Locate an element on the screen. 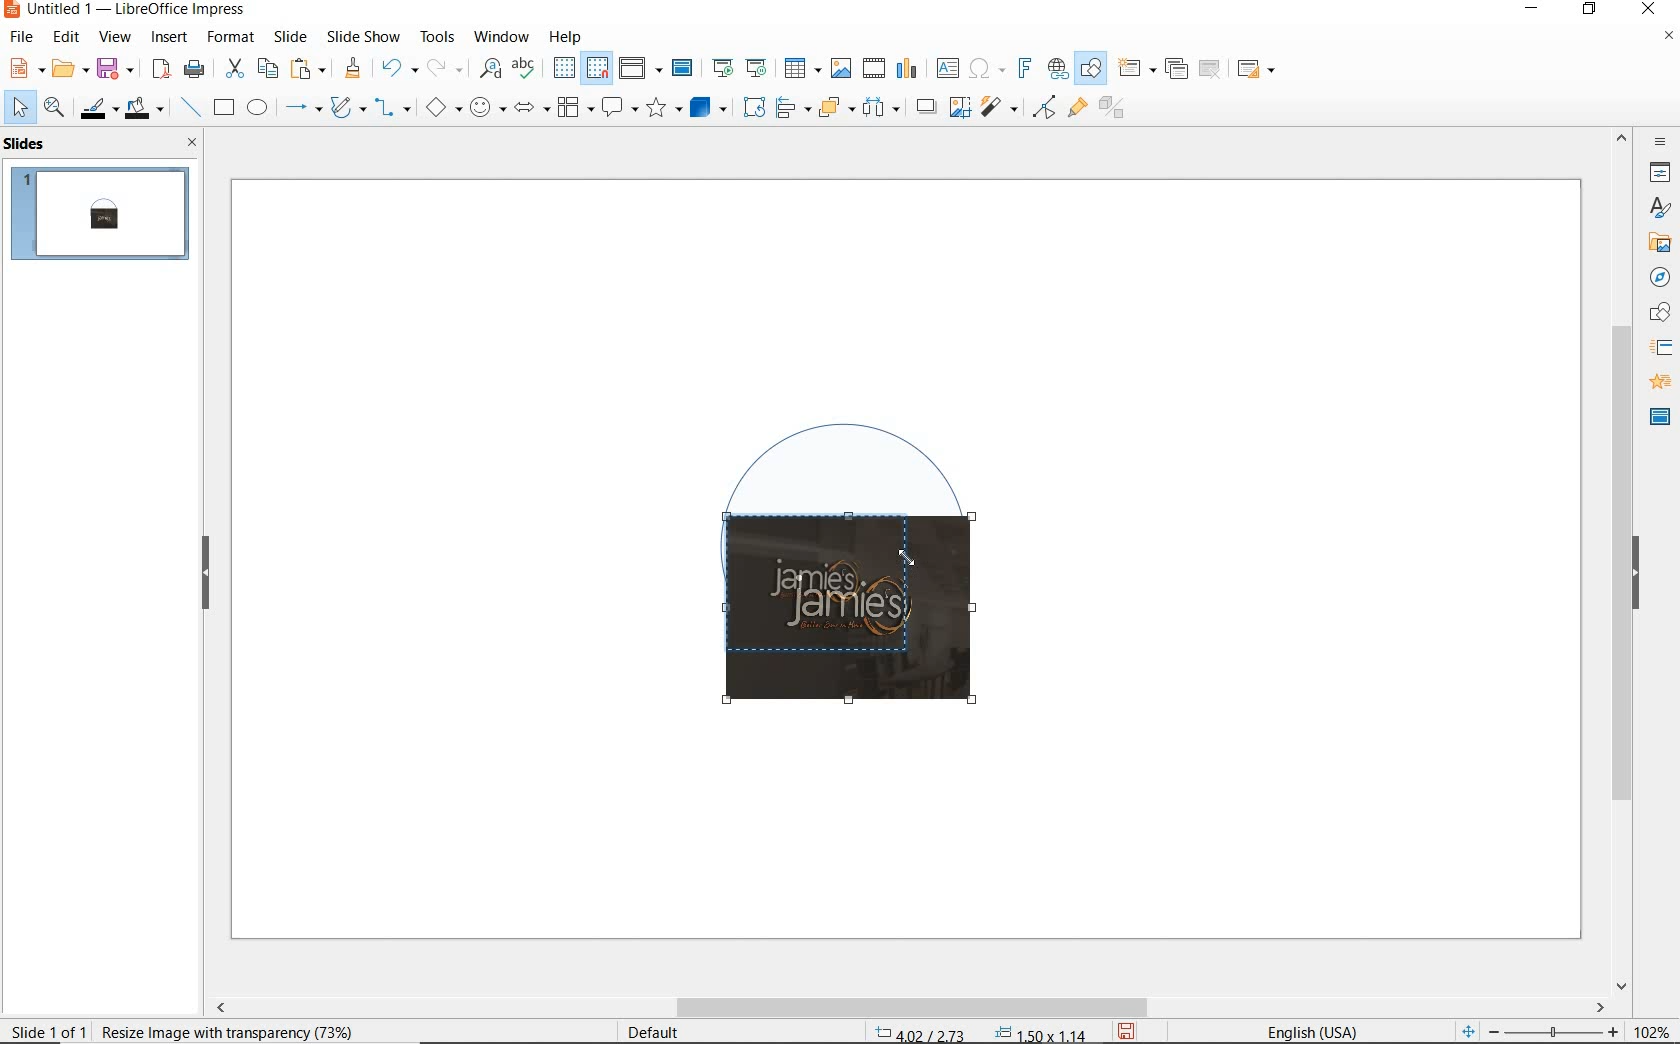 This screenshot has width=1680, height=1044. toggle extrusion is located at coordinates (1117, 110).